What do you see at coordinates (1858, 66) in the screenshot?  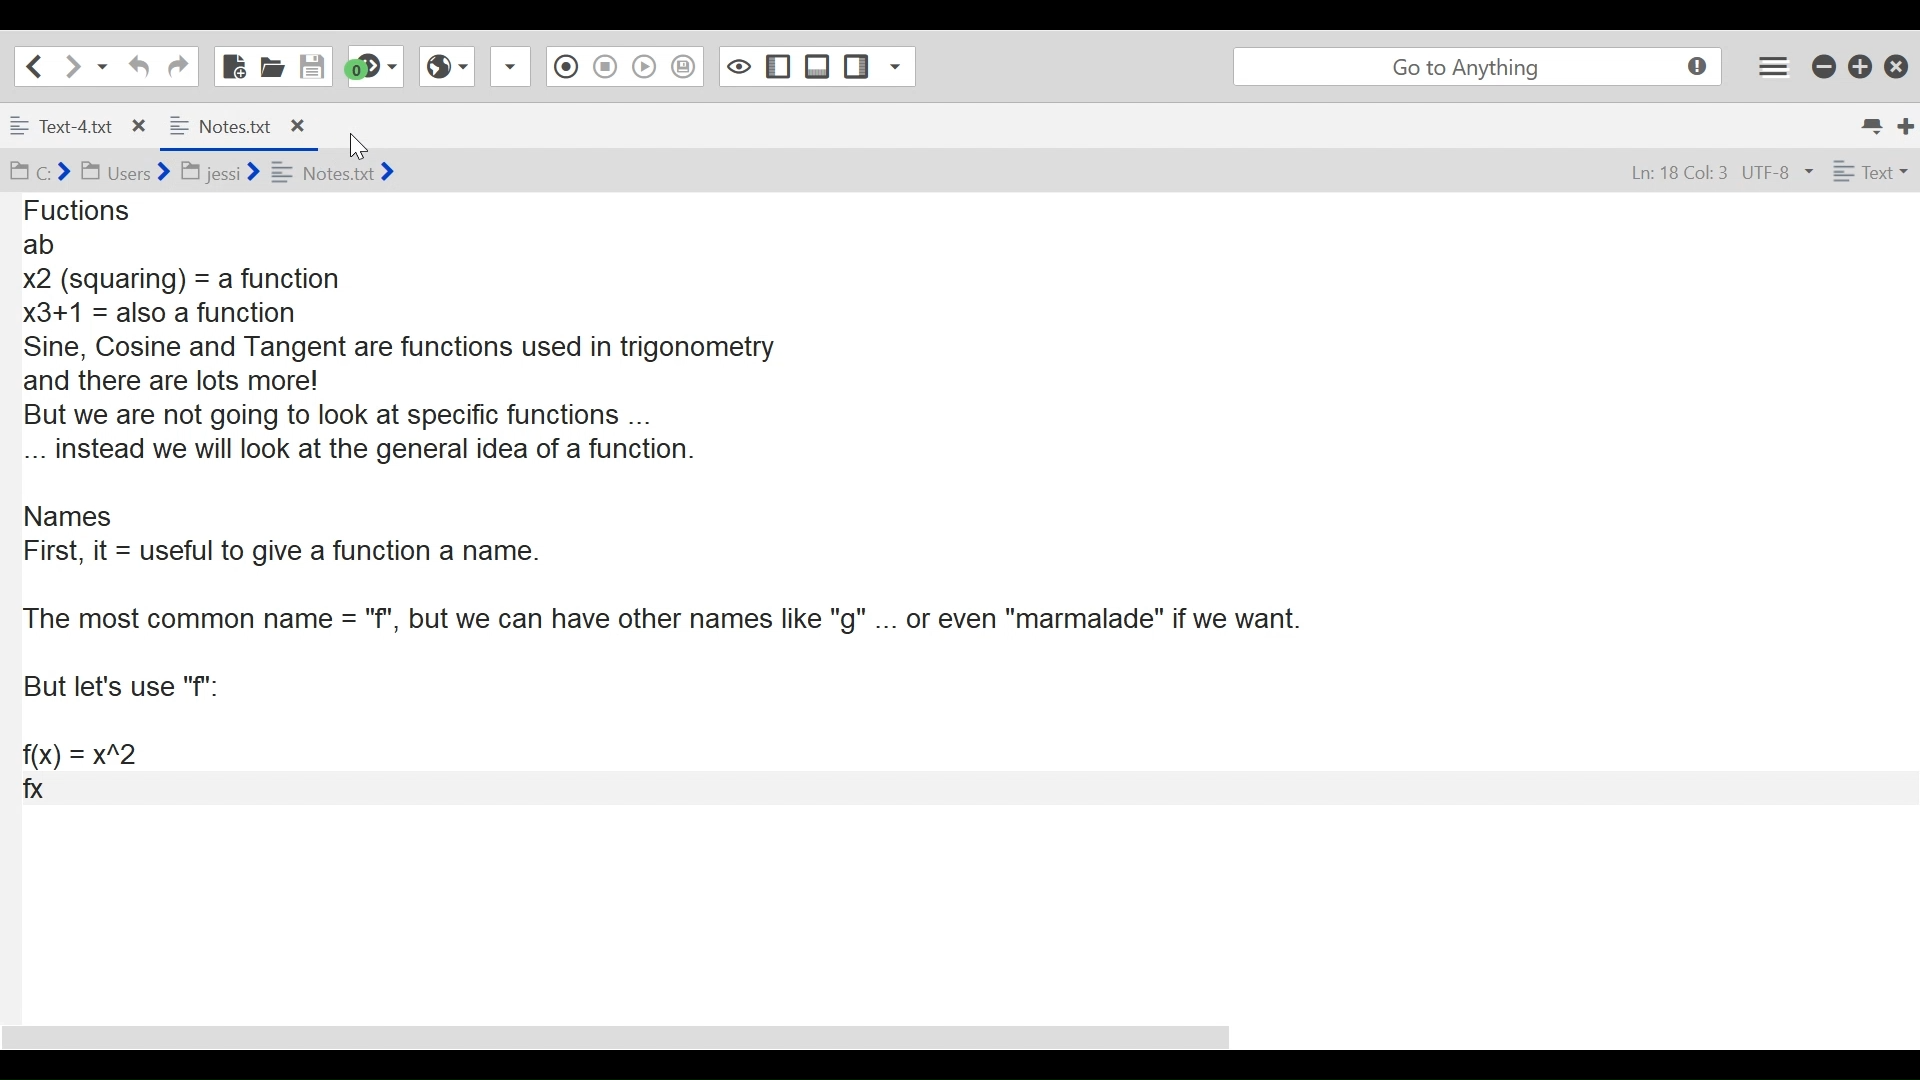 I see `Restore` at bounding box center [1858, 66].